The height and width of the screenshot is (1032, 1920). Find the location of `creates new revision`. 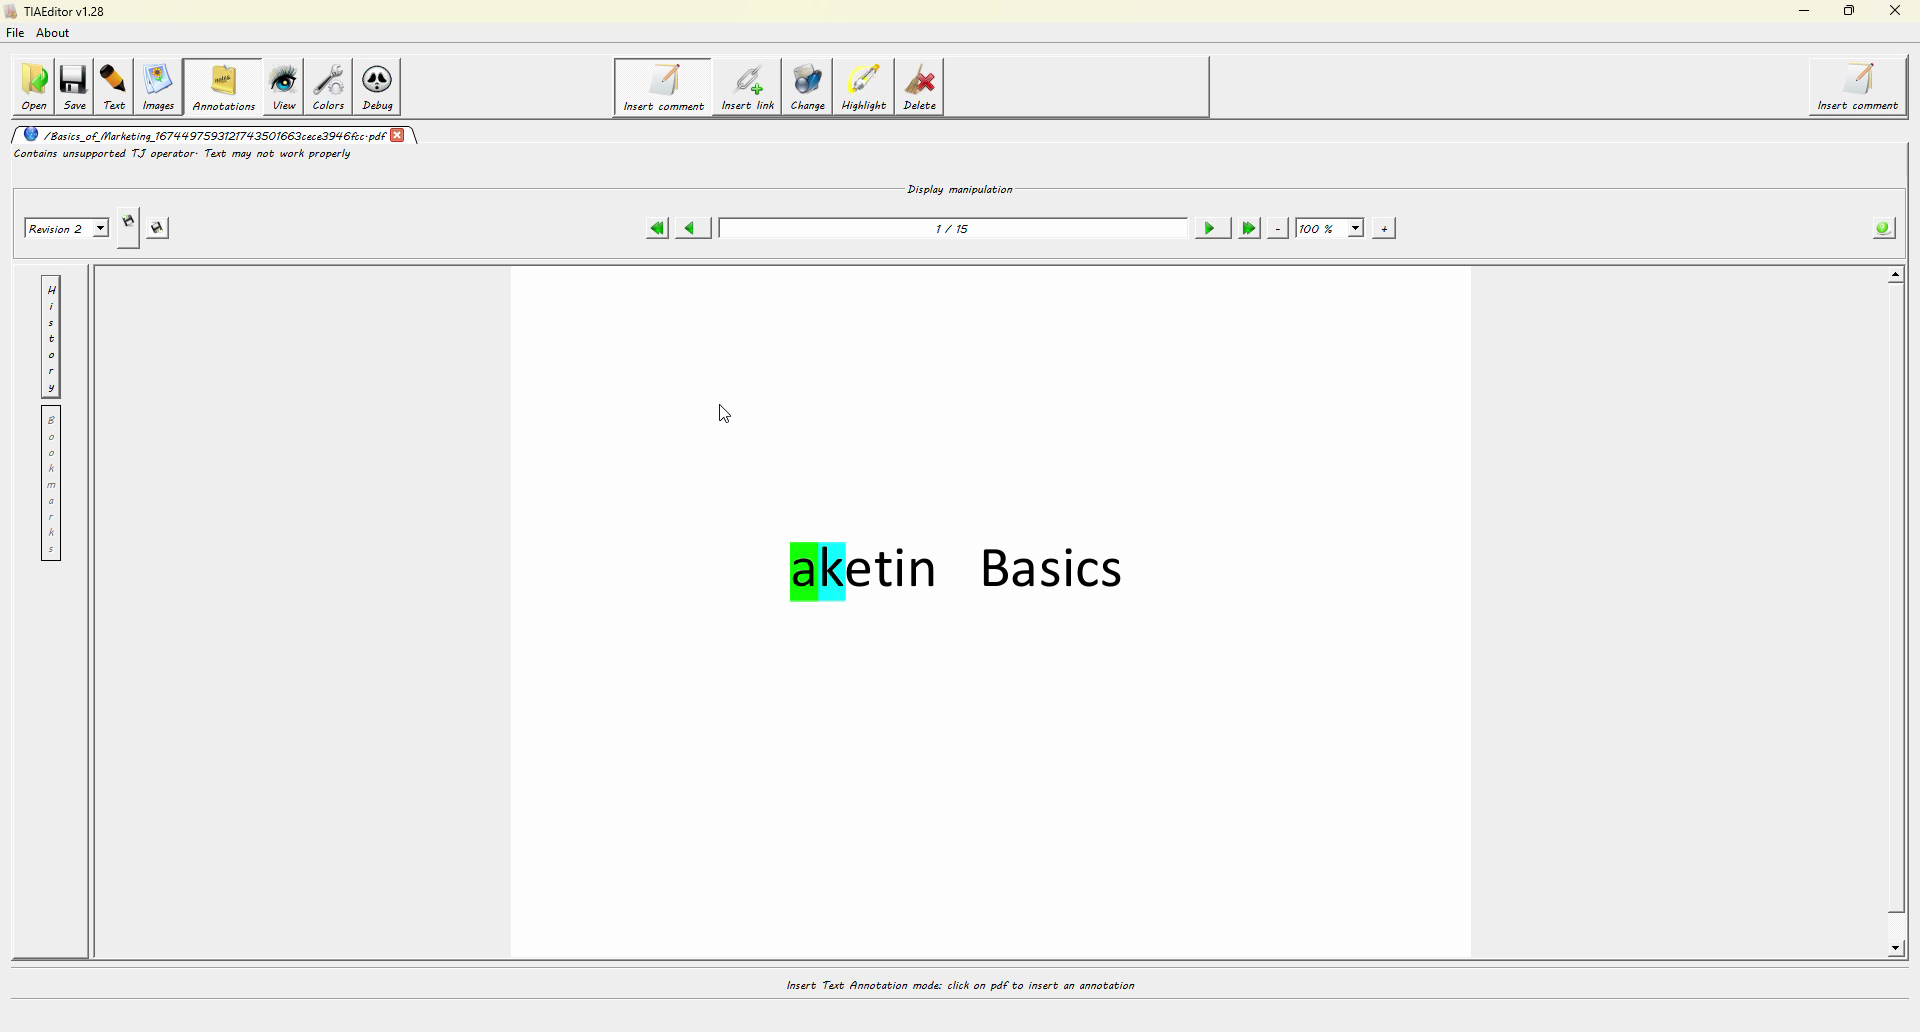

creates new revision is located at coordinates (127, 228).